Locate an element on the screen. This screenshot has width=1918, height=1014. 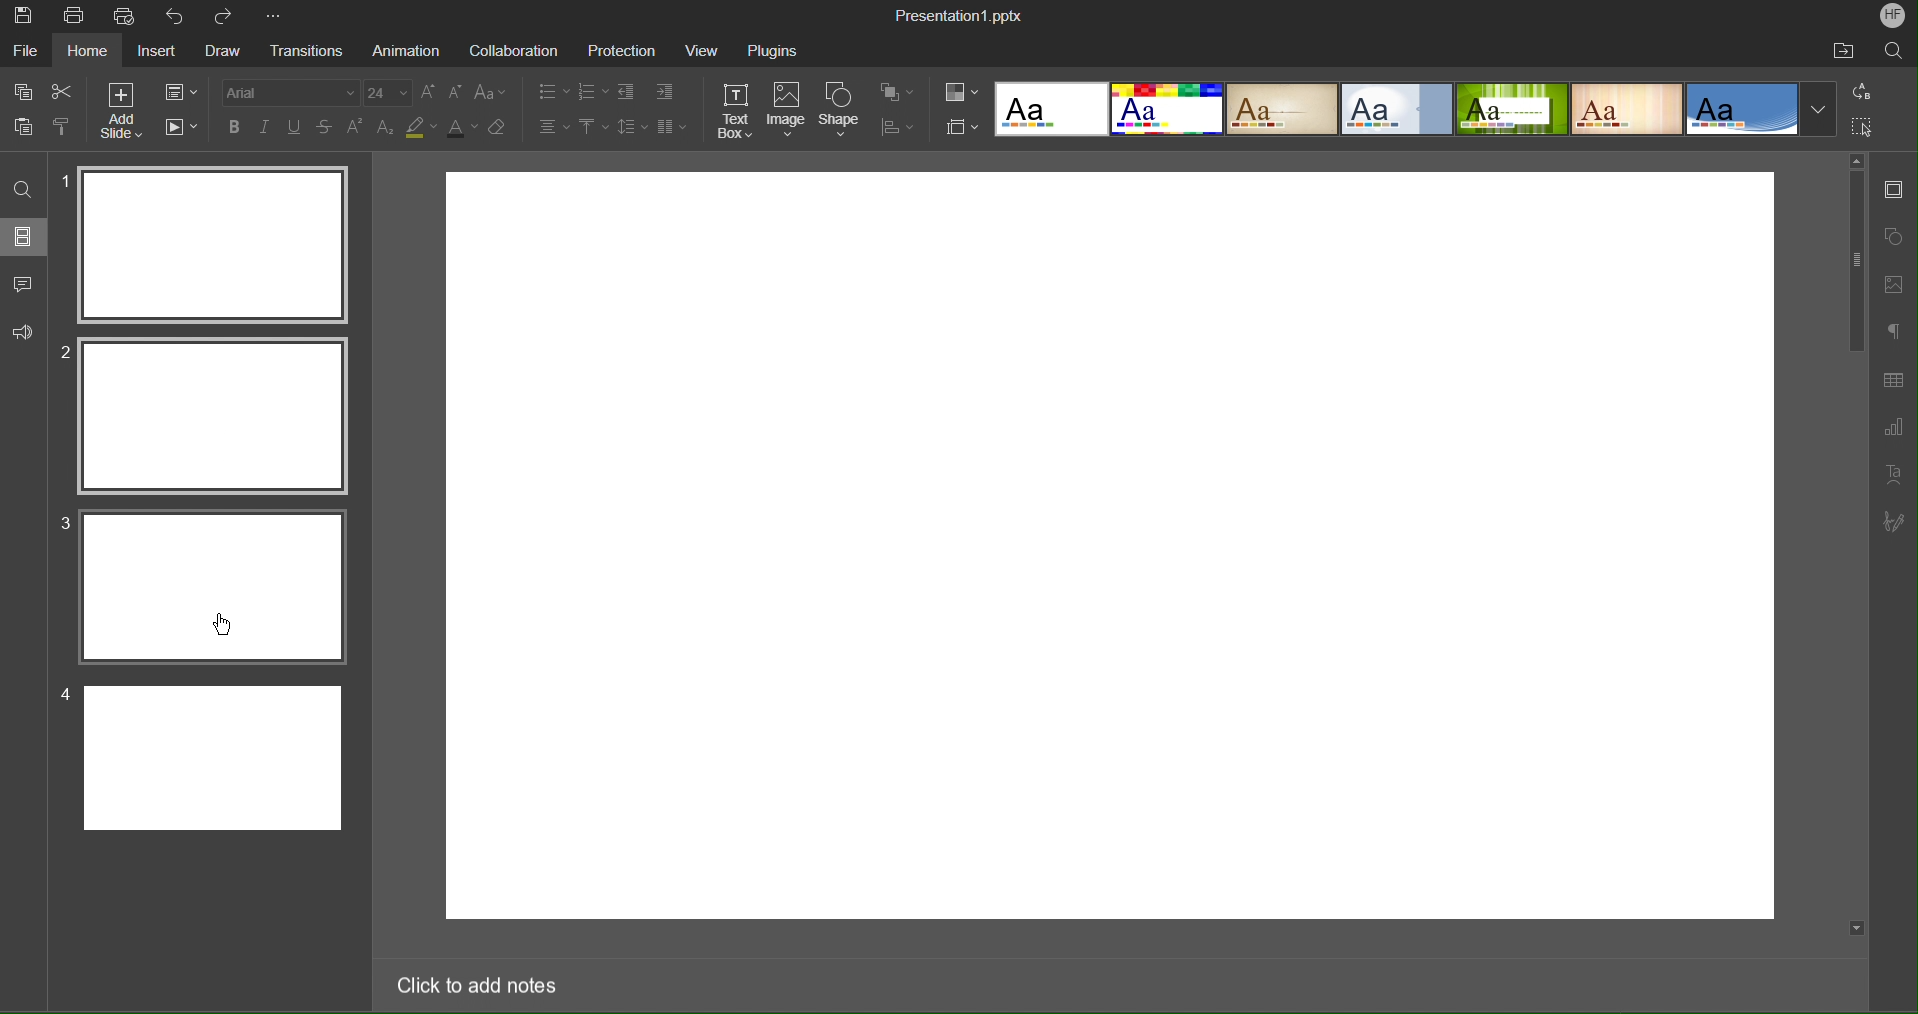
Search is located at coordinates (1895, 52).